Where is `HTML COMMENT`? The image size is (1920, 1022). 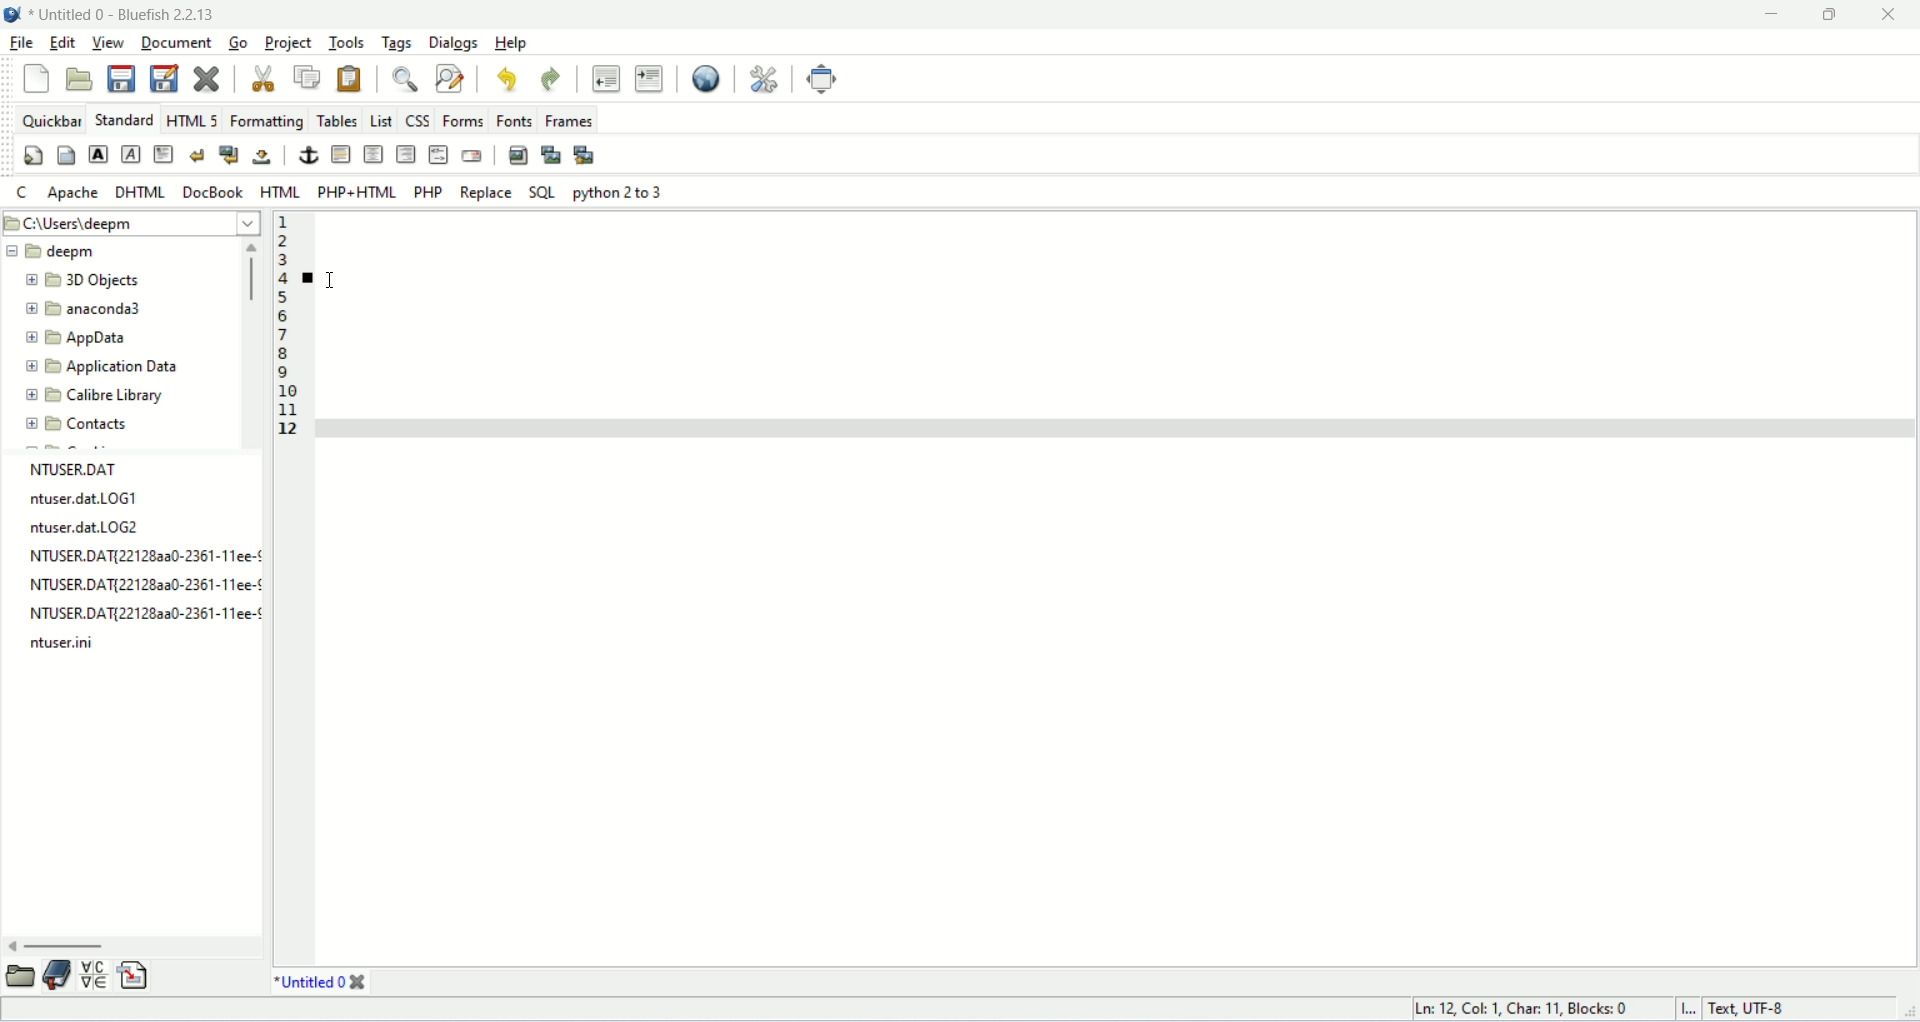 HTML COMMENT is located at coordinates (438, 154).